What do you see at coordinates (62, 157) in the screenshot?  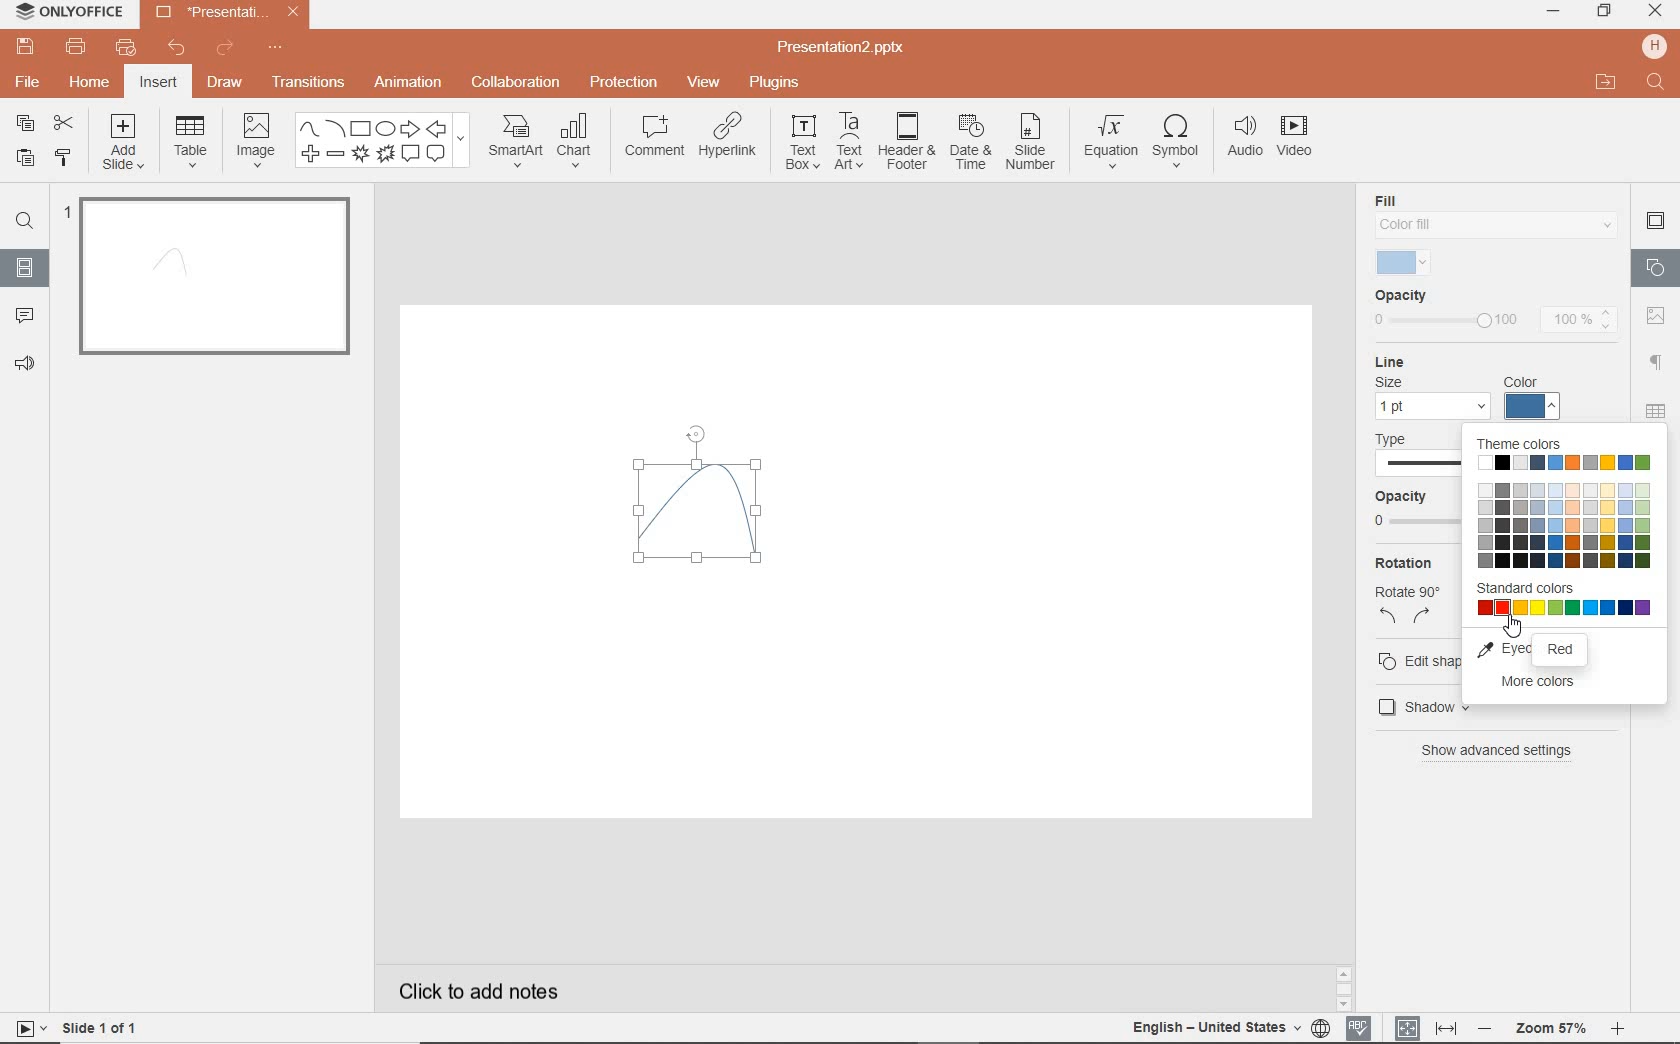 I see `COPY STYLE` at bounding box center [62, 157].